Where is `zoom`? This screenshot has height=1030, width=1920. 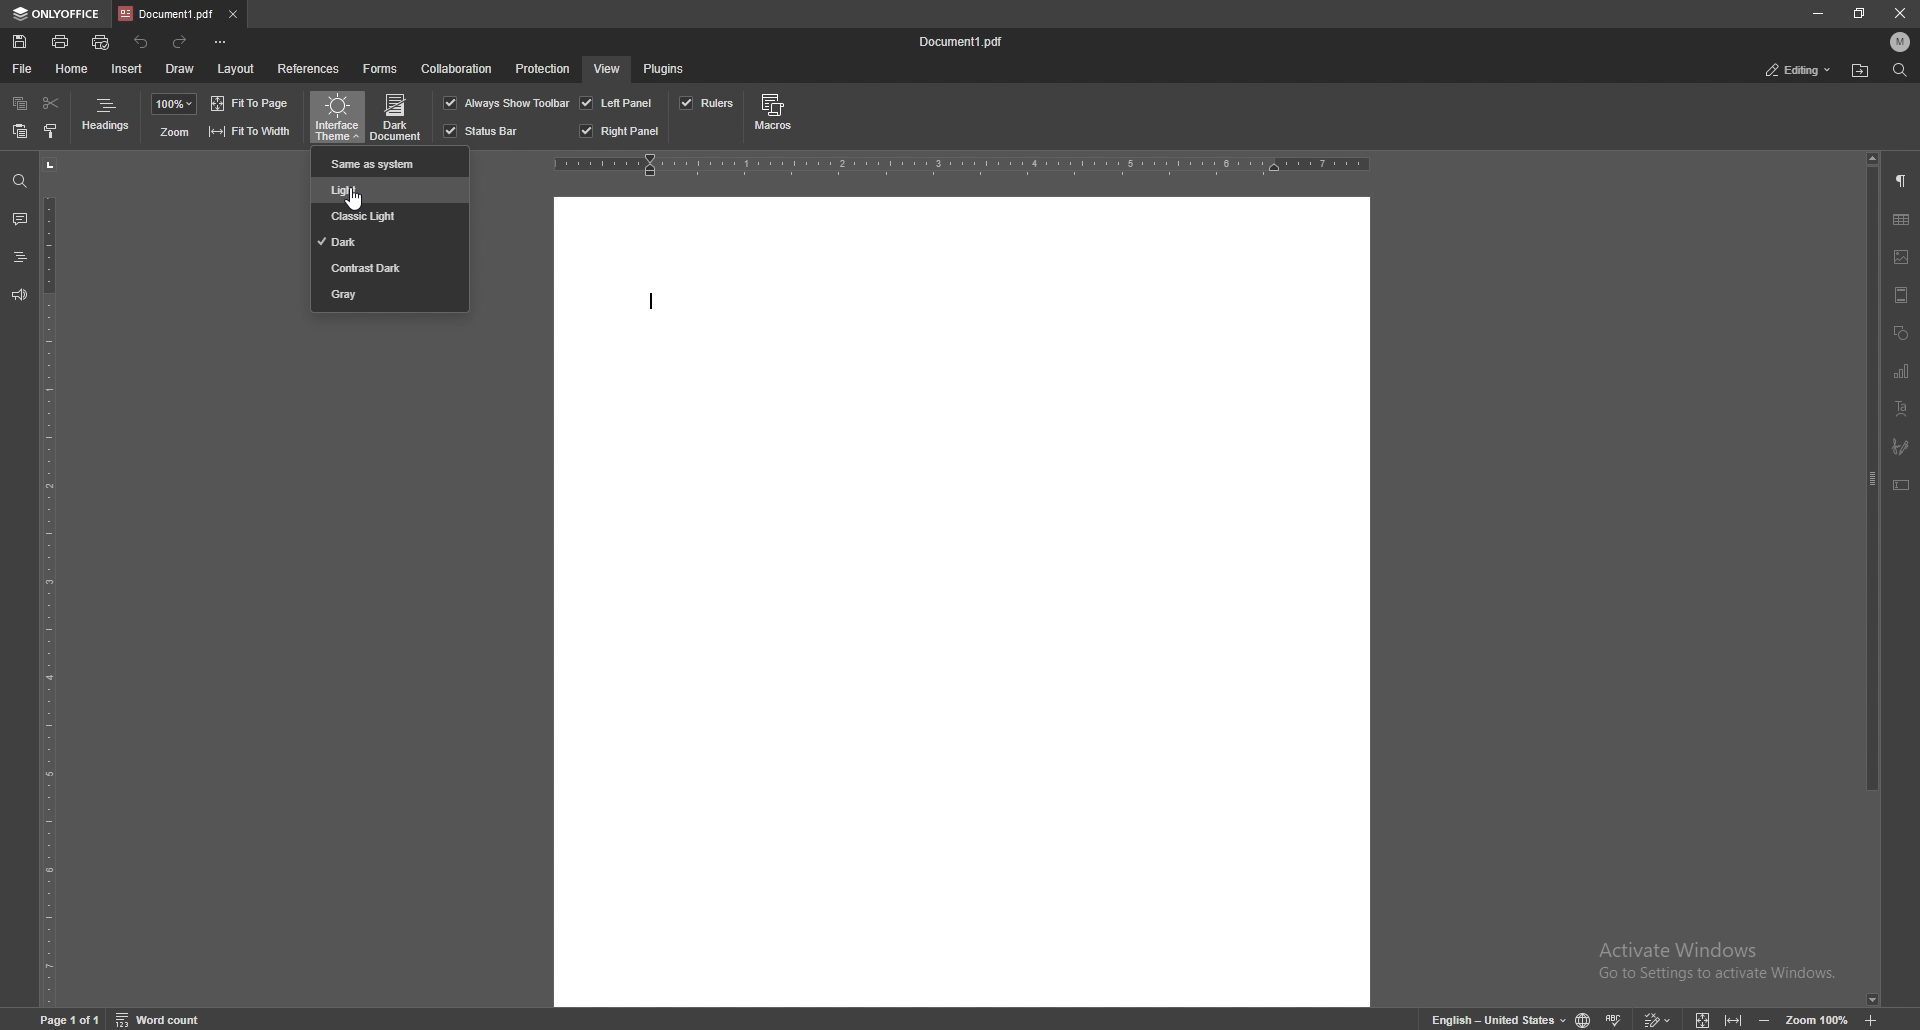 zoom is located at coordinates (1820, 1020).